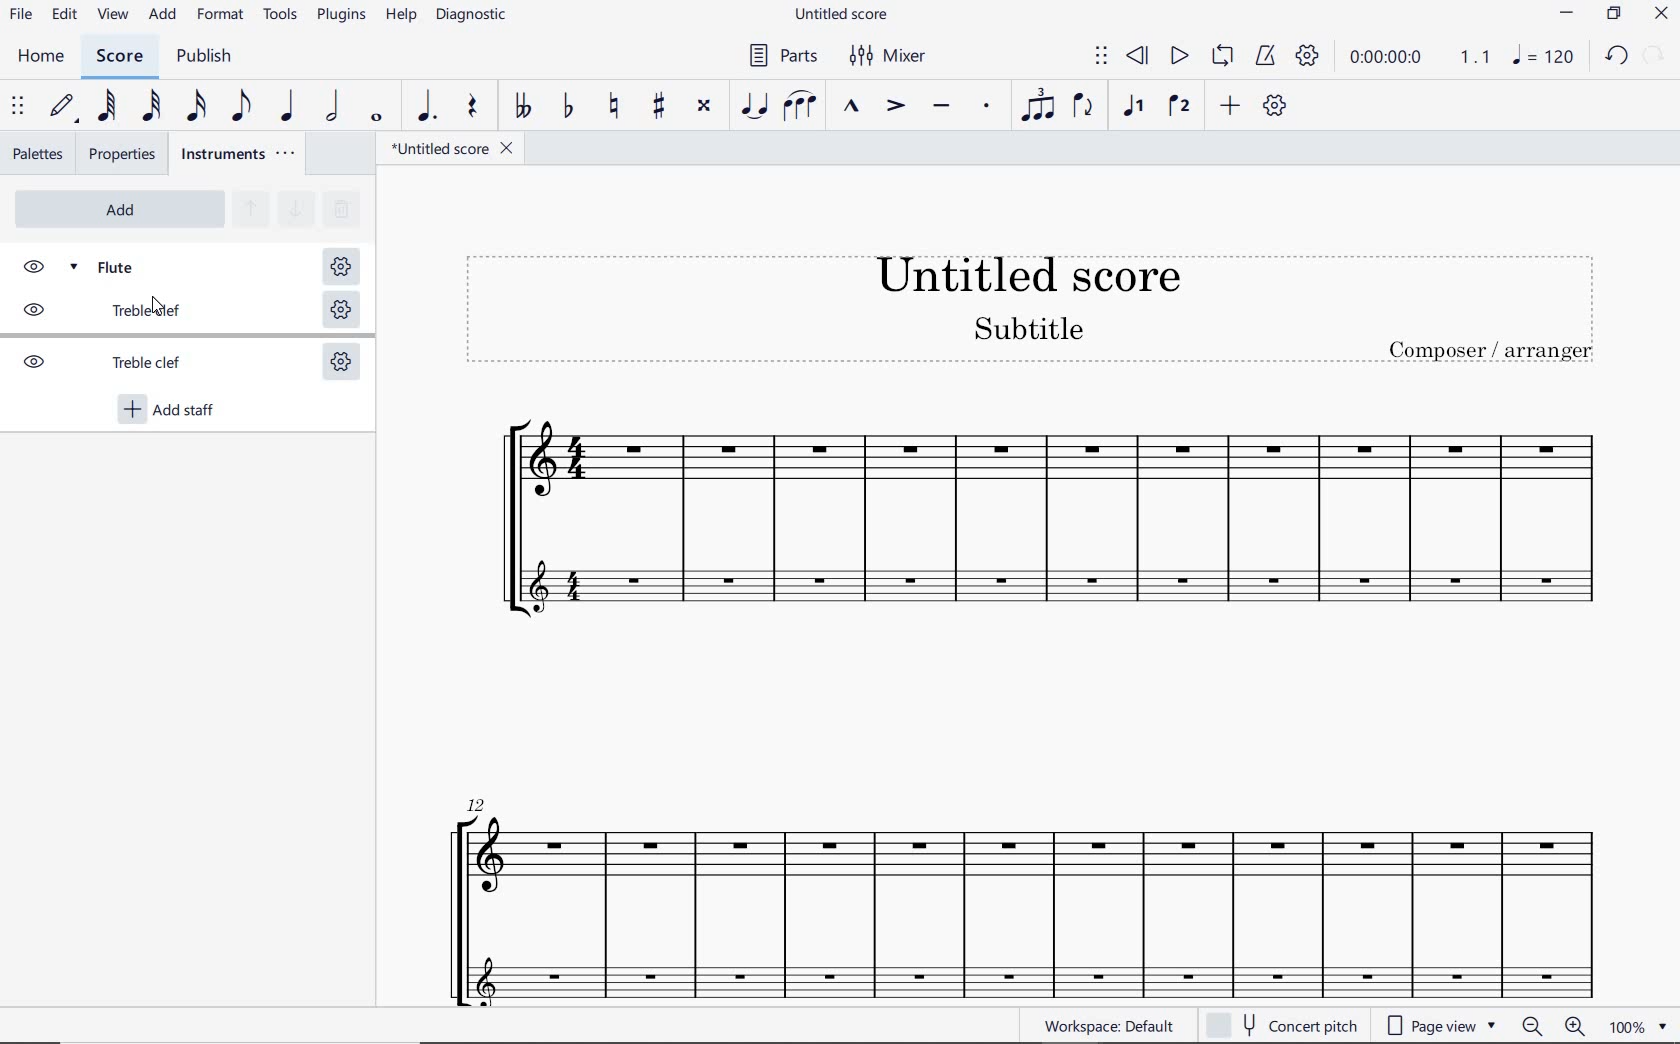  What do you see at coordinates (249, 210) in the screenshot?
I see `MOVE SELECTED INSTRUMENT UP` at bounding box center [249, 210].